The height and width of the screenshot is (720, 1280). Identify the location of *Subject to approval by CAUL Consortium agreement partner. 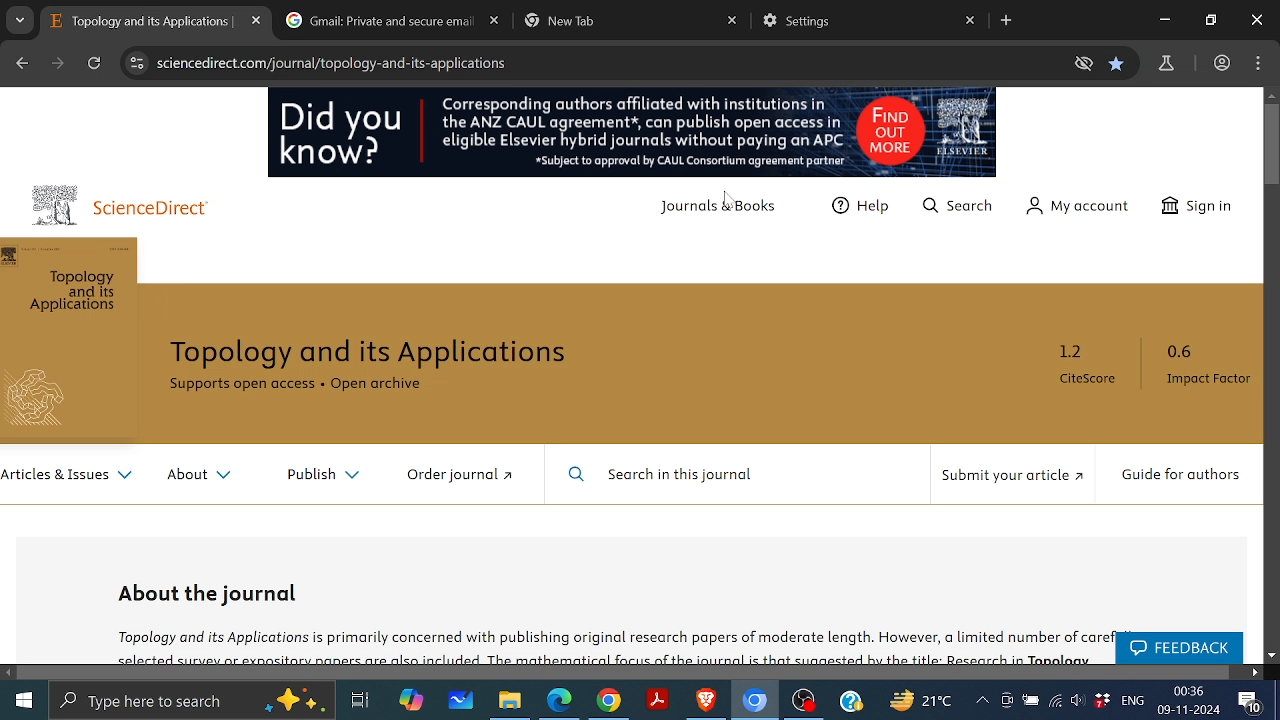
(676, 162).